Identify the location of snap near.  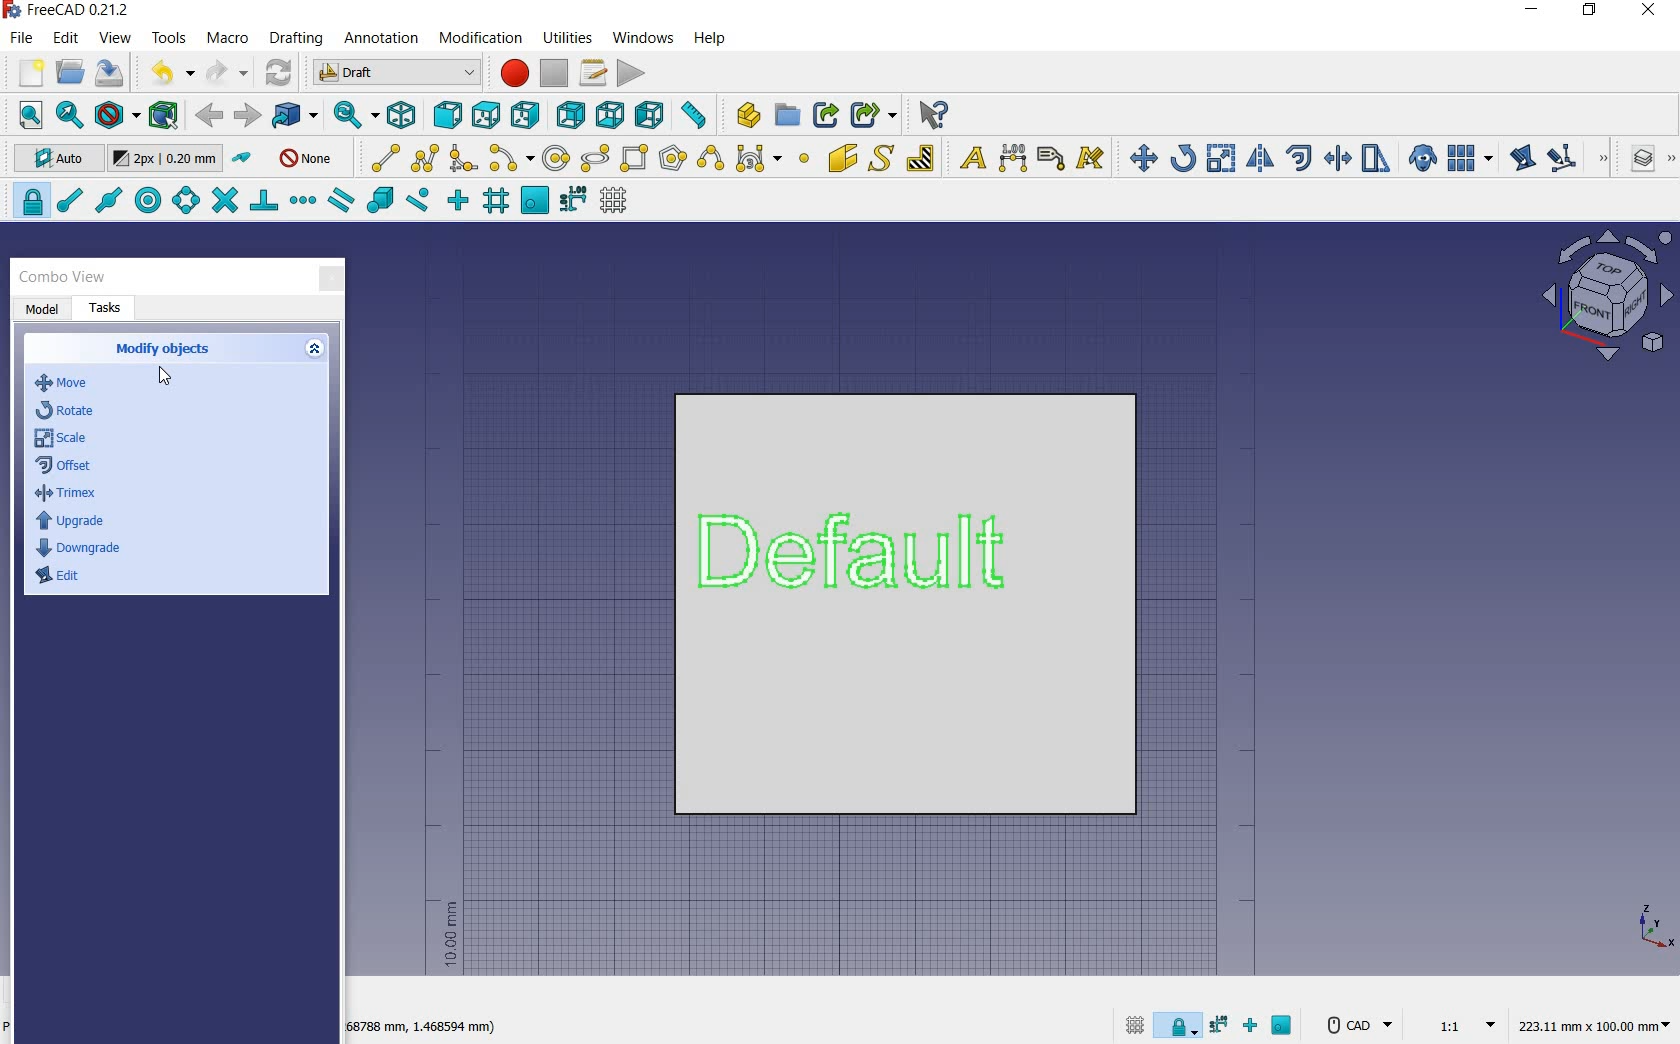
(415, 202).